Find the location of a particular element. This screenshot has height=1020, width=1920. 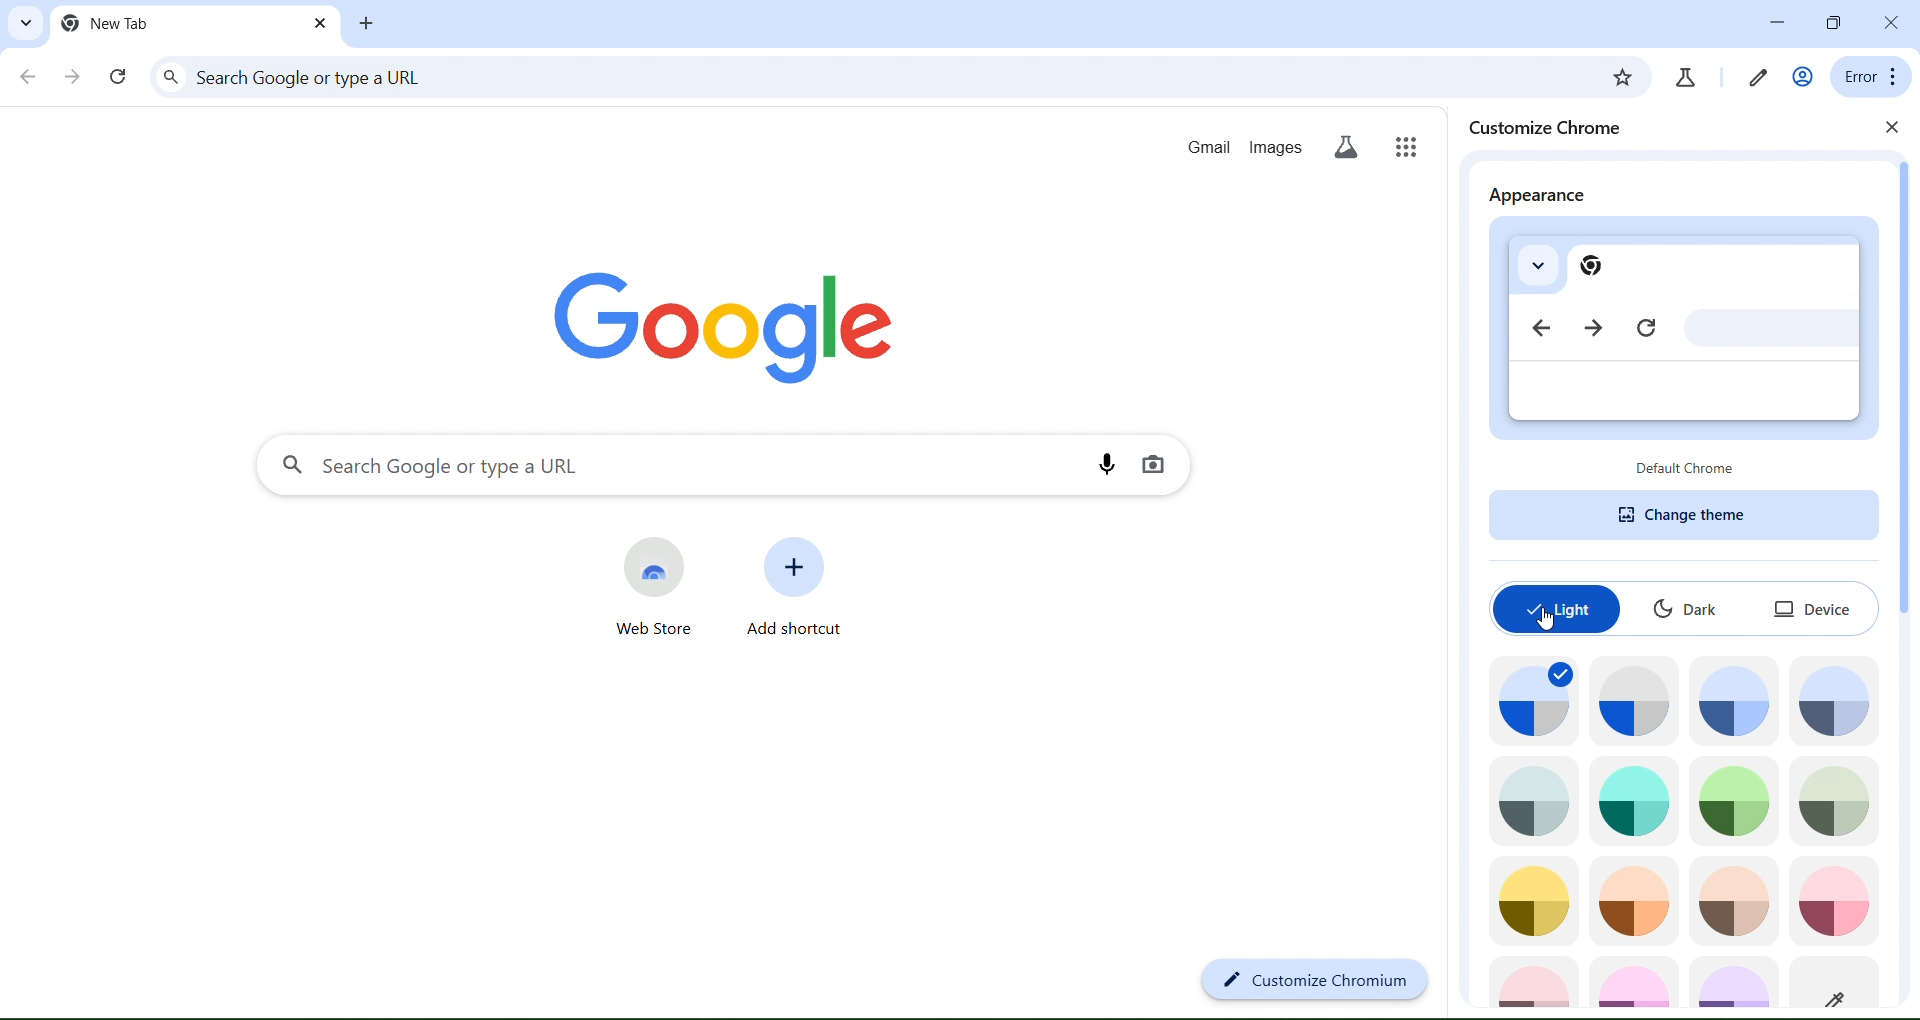

image is located at coordinates (1532, 899).